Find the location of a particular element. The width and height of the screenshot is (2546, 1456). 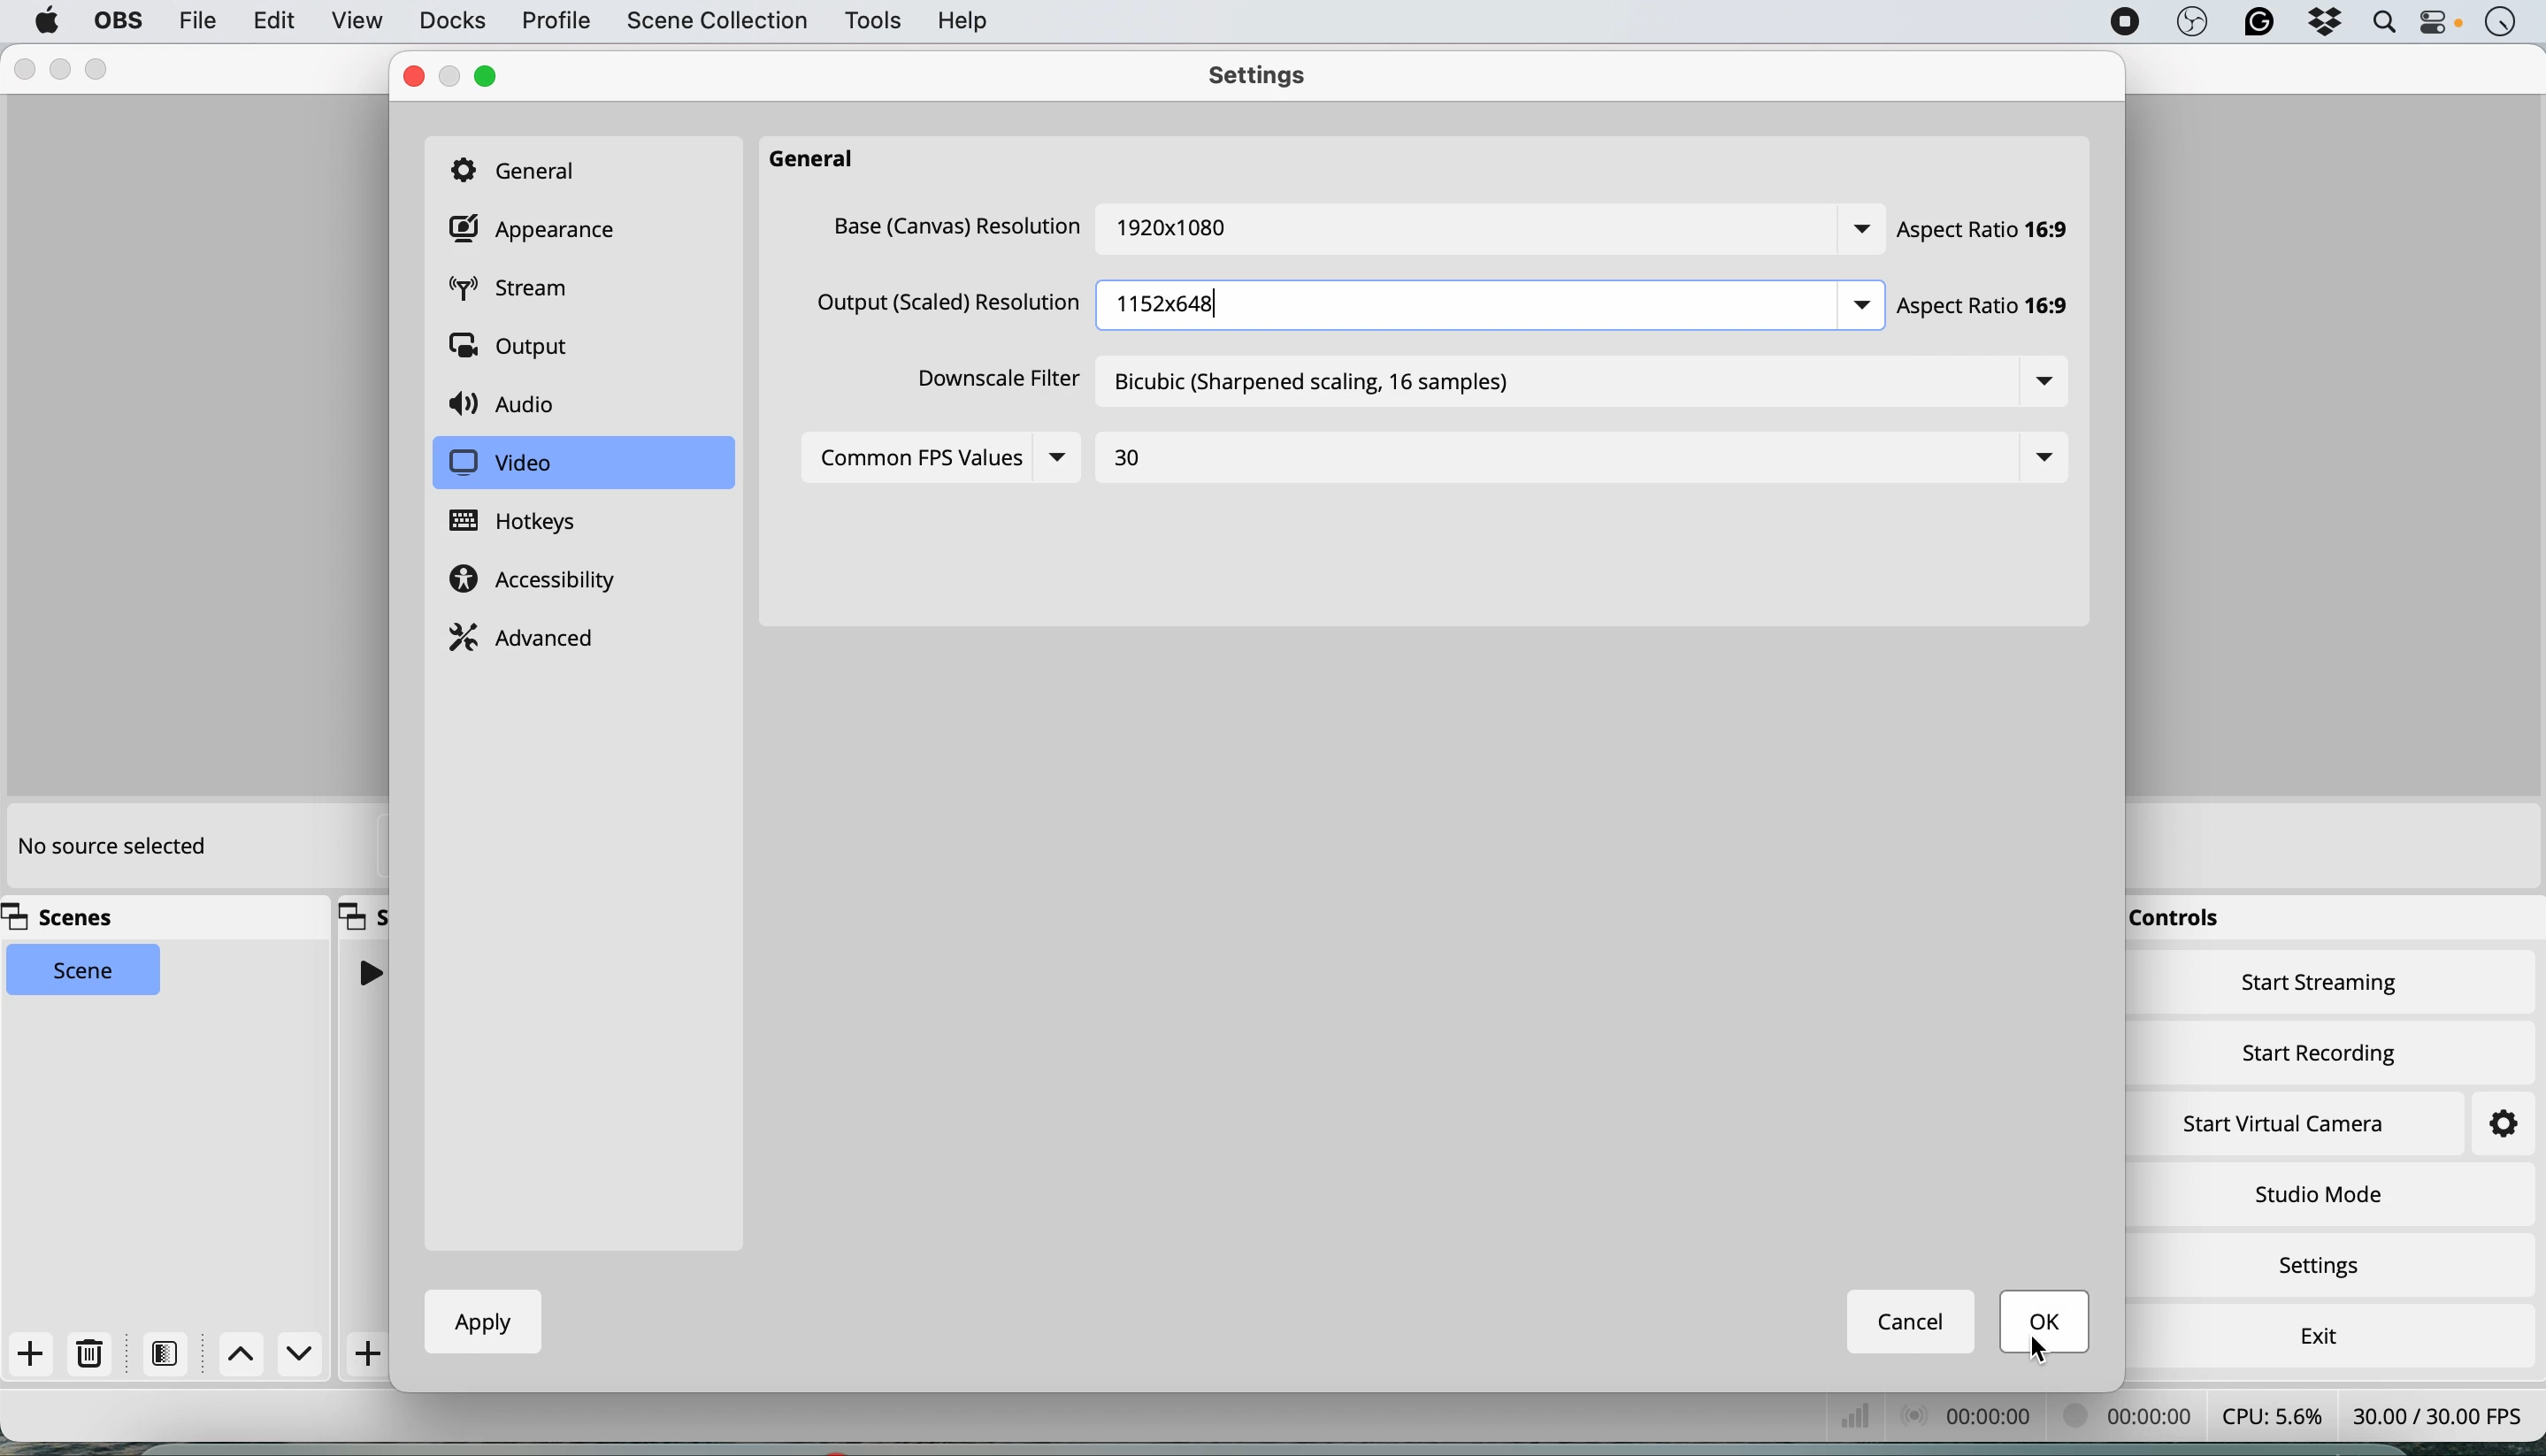

file is located at coordinates (196, 20).